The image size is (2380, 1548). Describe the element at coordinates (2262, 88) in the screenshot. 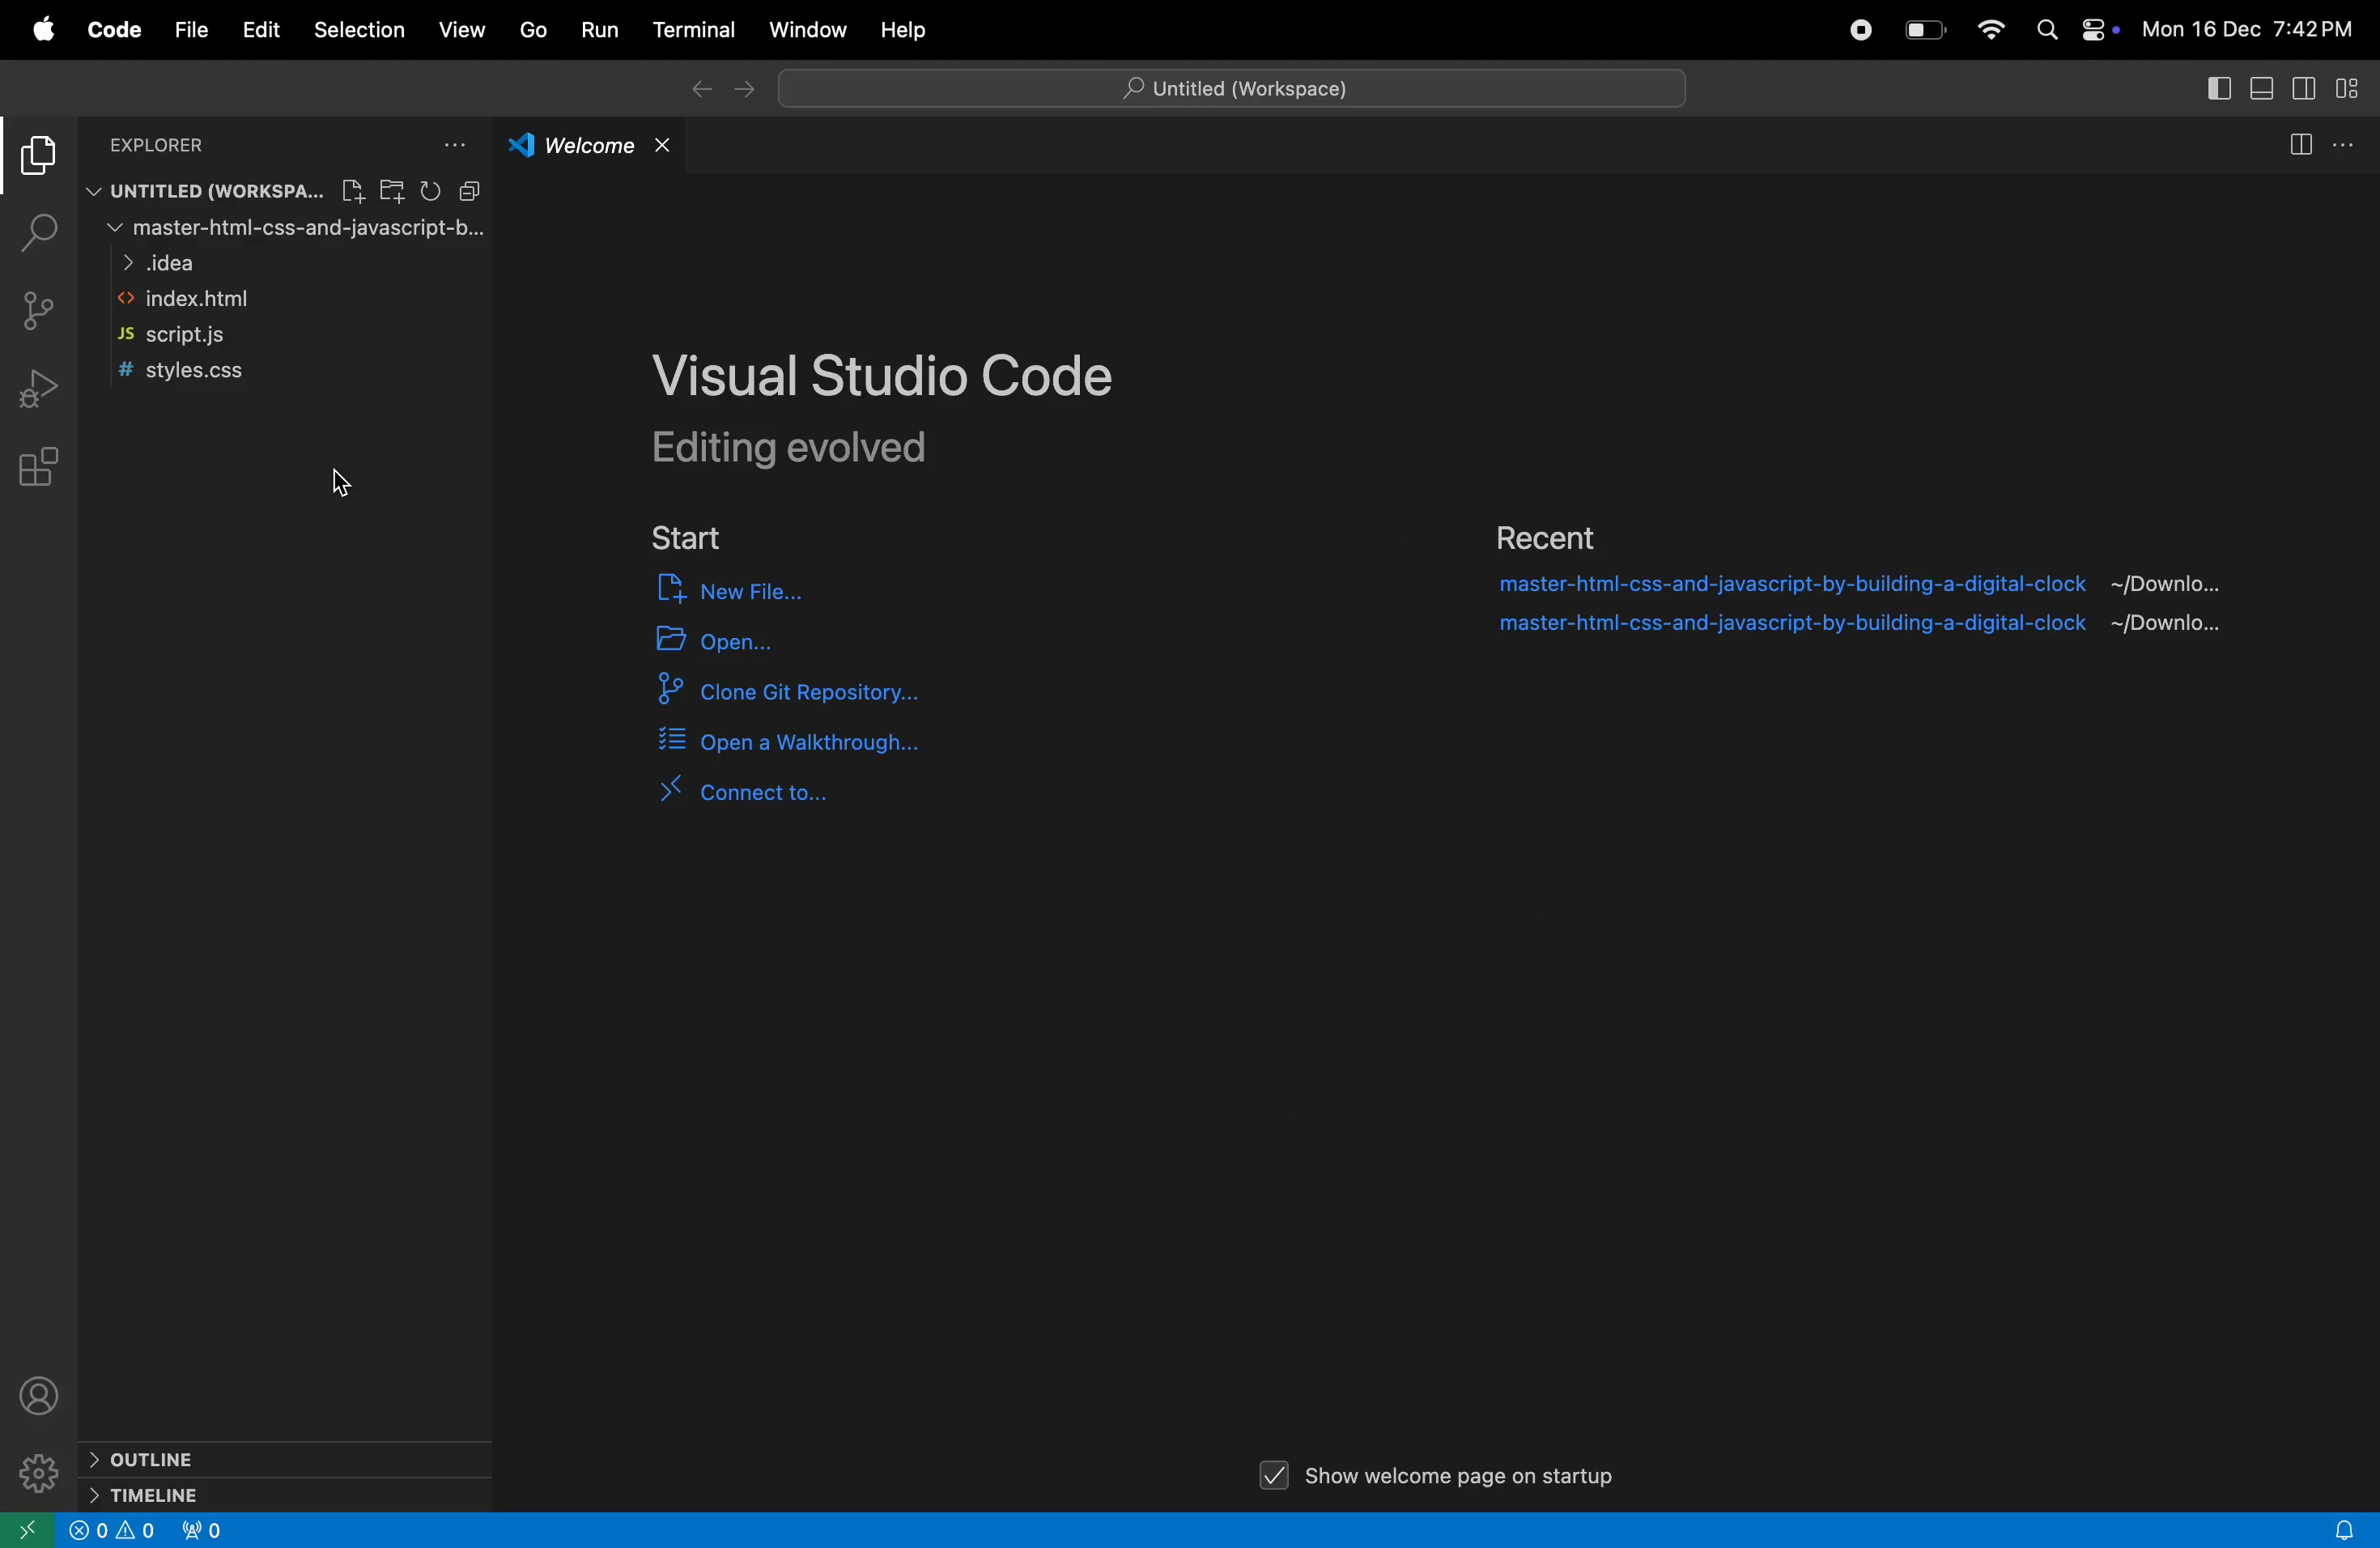

I see `toggle primary sidebar` at that location.